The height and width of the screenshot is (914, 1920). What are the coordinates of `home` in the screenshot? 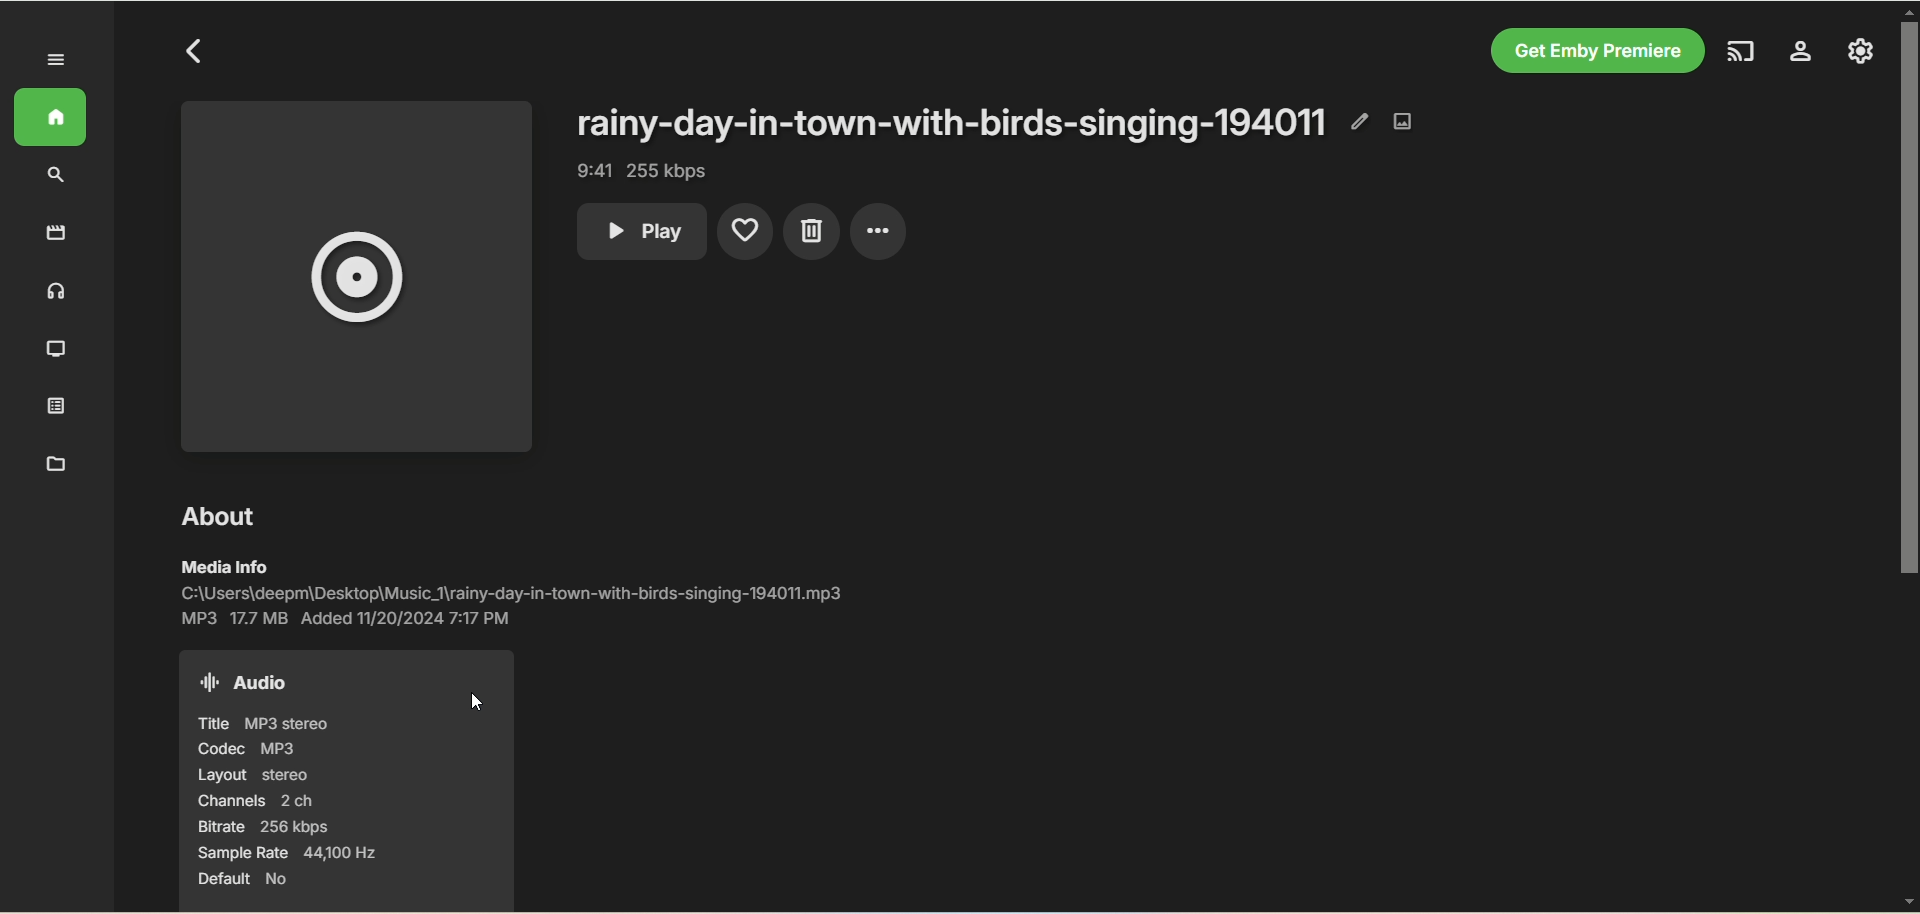 It's located at (55, 118).